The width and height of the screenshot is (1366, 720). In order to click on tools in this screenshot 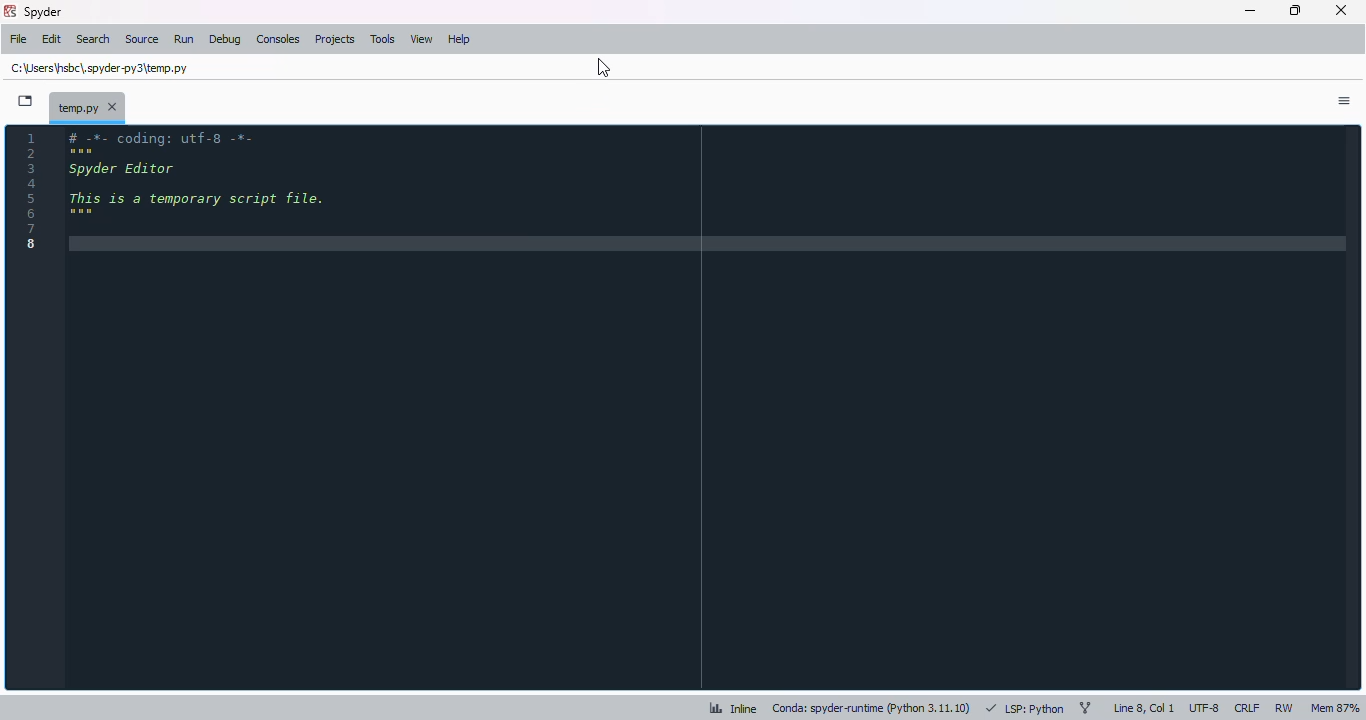, I will do `click(381, 39)`.